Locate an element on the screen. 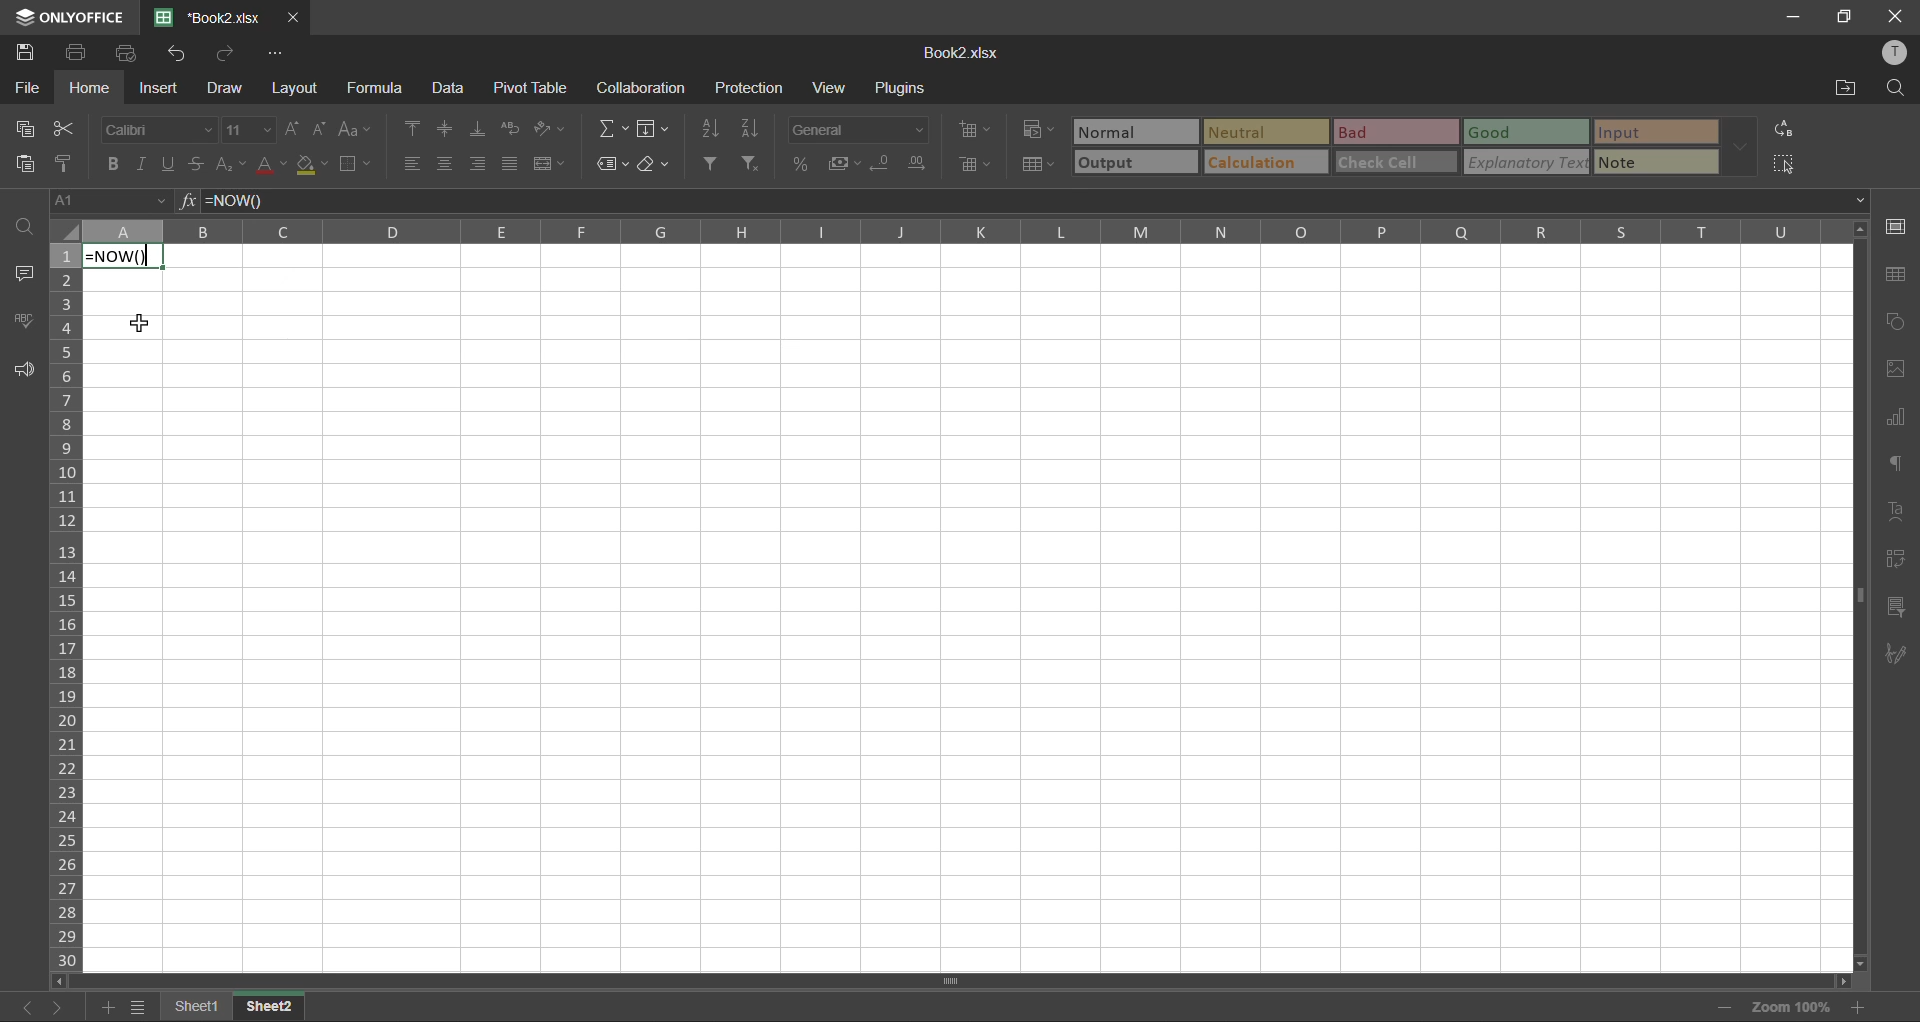  summation is located at coordinates (617, 128).